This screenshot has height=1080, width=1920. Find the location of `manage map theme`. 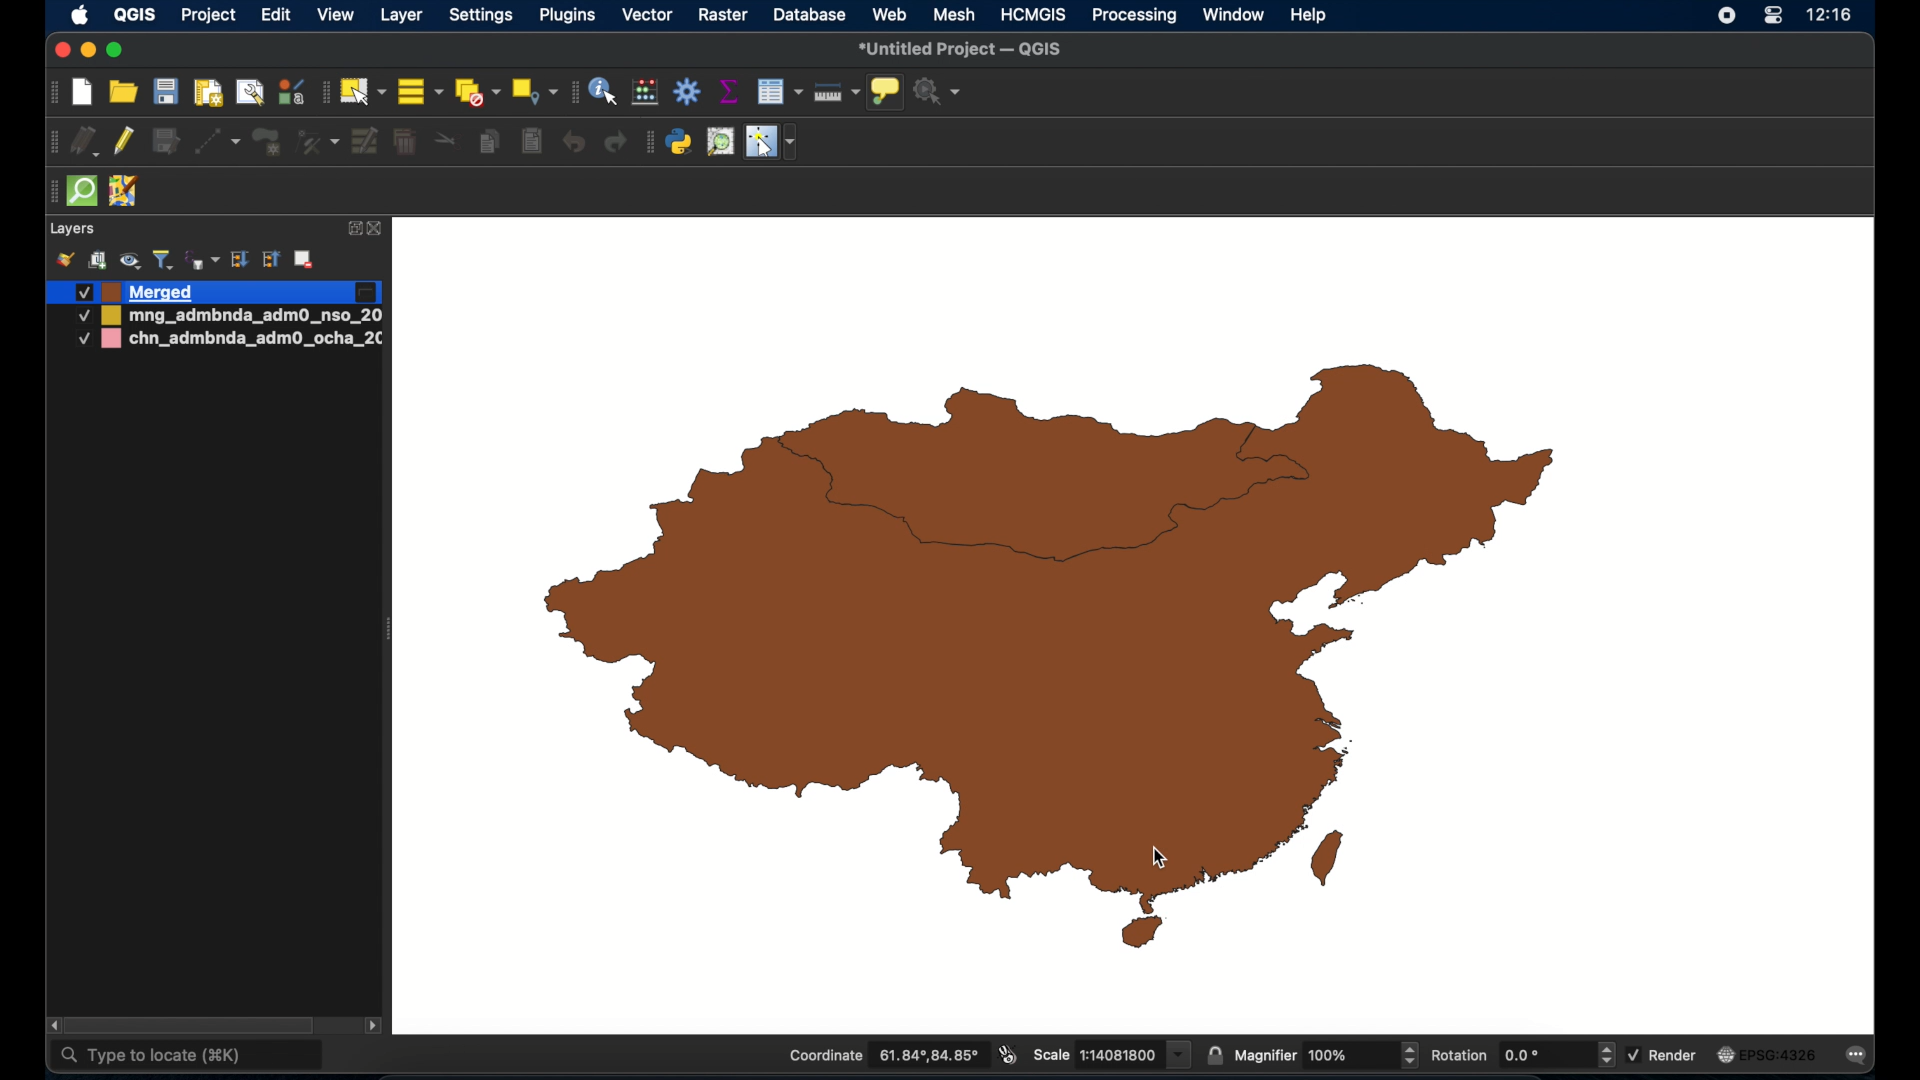

manage map theme is located at coordinates (129, 261).